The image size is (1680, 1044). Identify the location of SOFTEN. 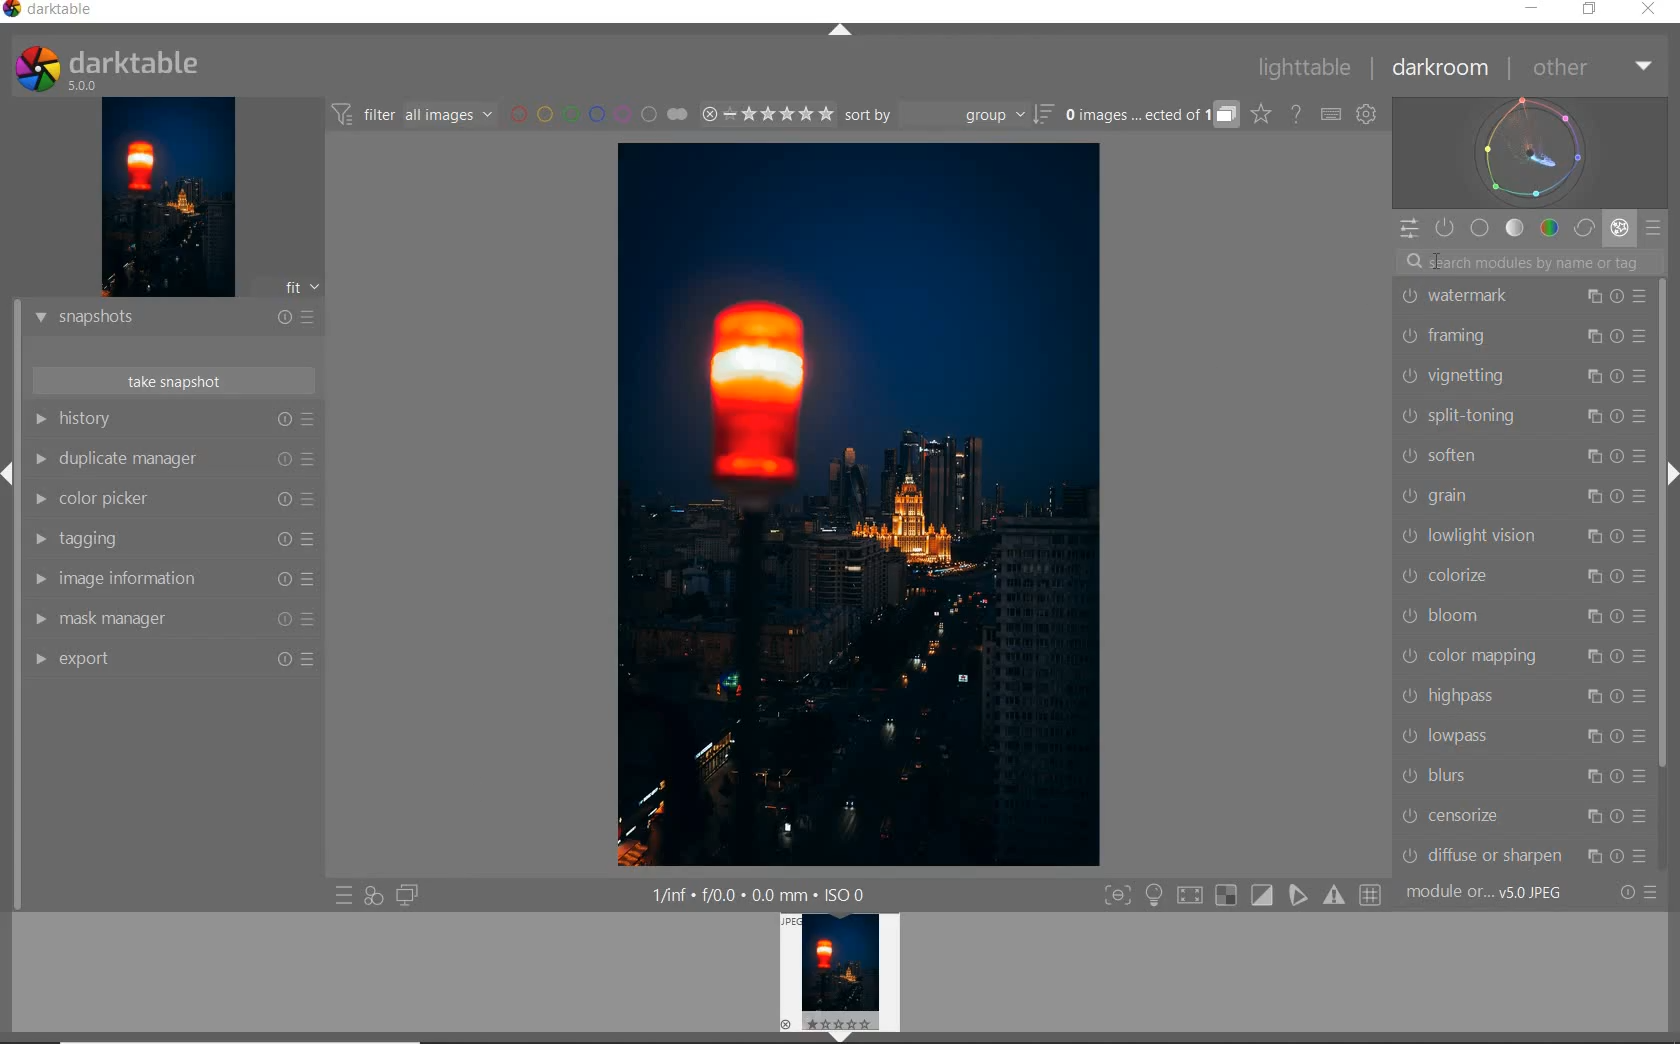
(1459, 455).